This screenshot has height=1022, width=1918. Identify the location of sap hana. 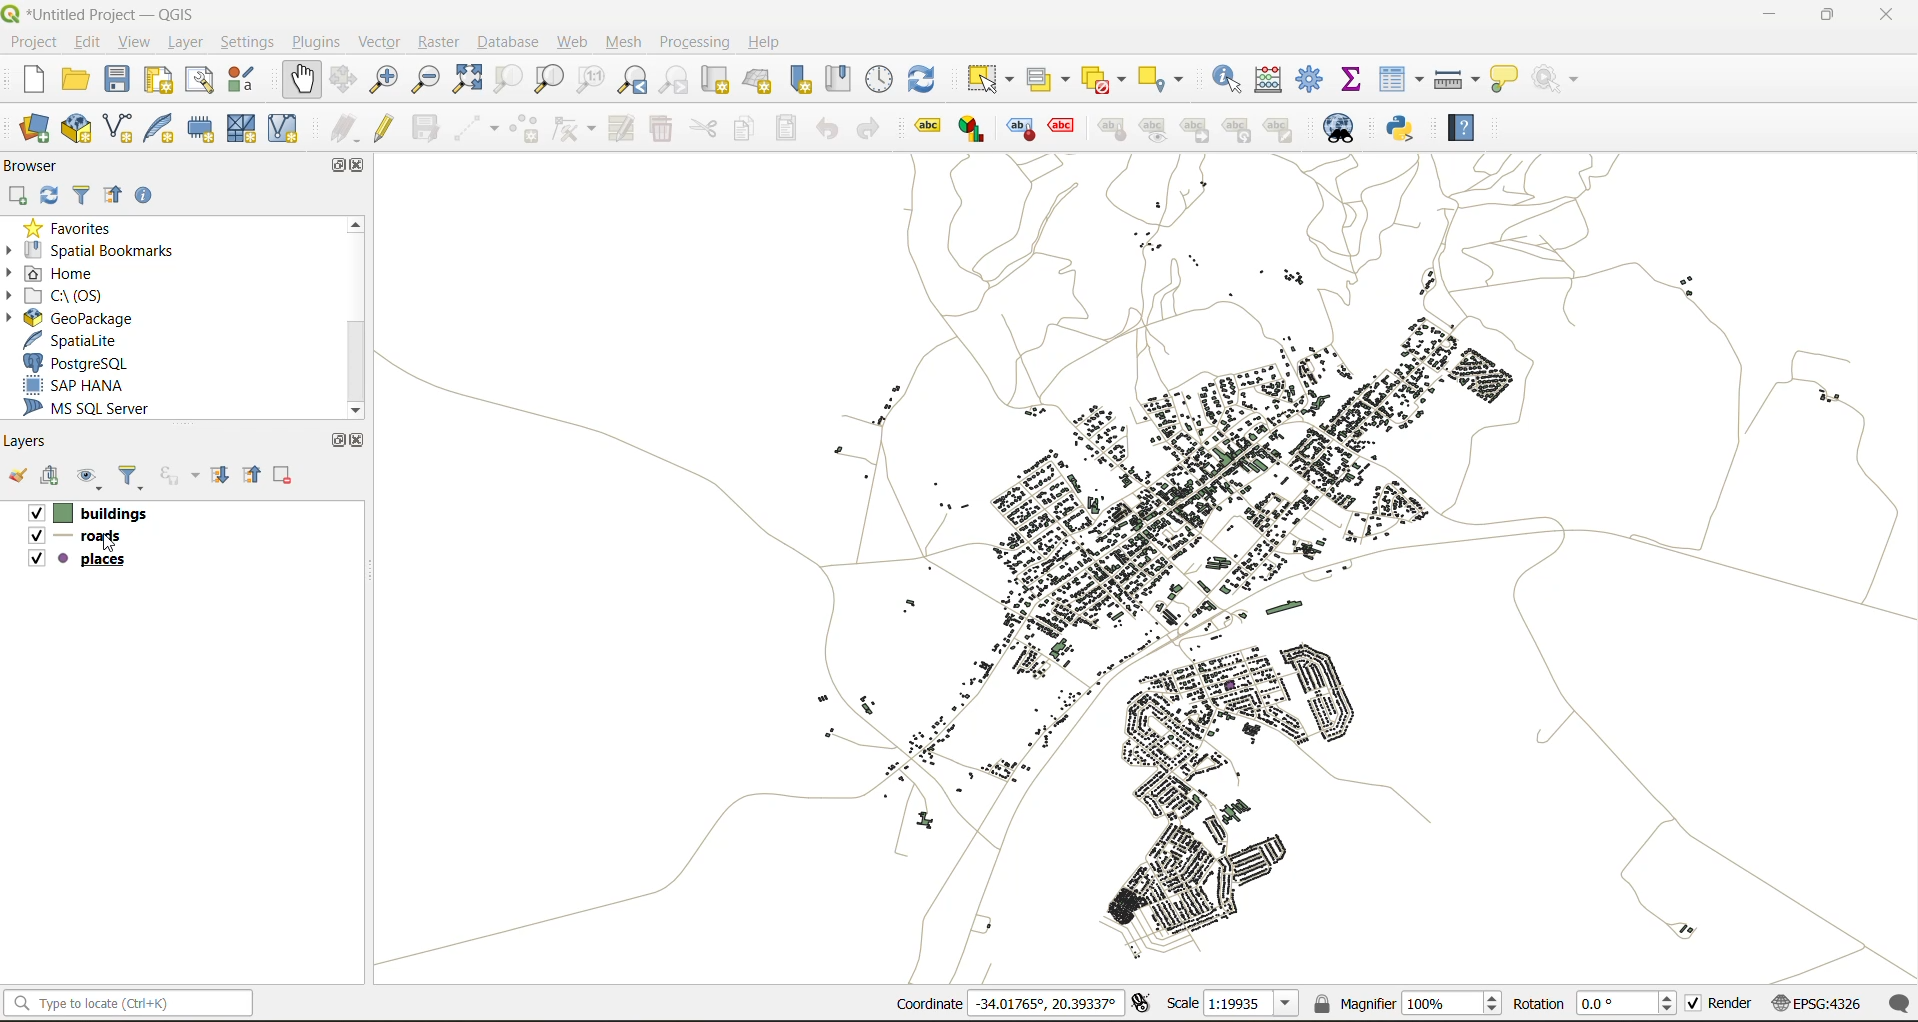
(77, 384).